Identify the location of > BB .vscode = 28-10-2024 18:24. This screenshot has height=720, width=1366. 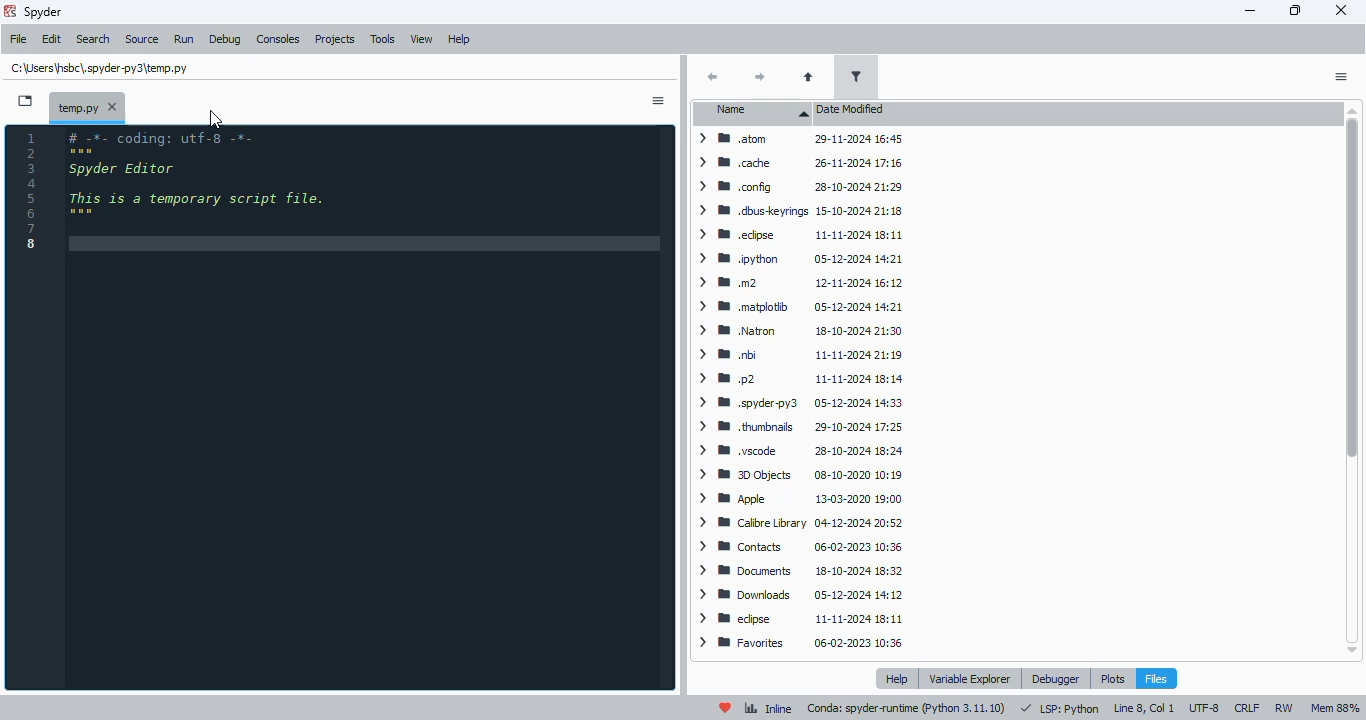
(798, 452).